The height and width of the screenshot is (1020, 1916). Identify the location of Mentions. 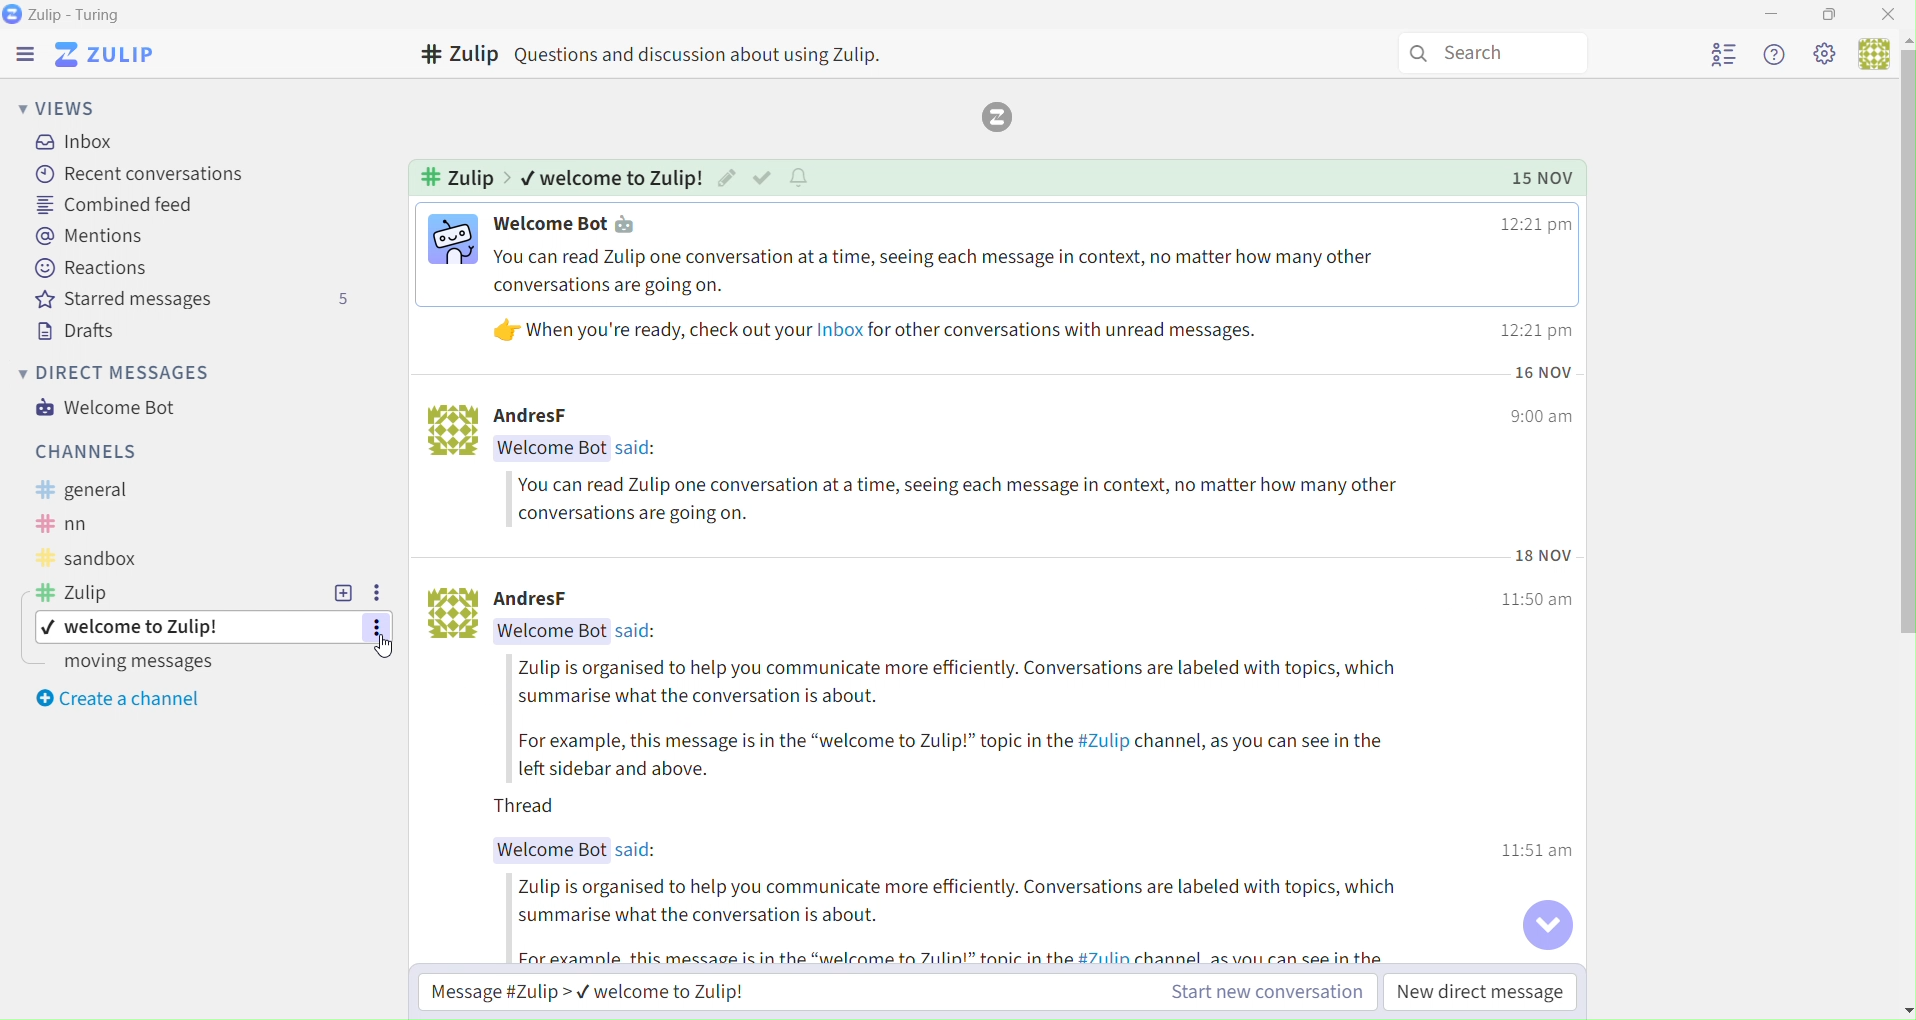
(87, 236).